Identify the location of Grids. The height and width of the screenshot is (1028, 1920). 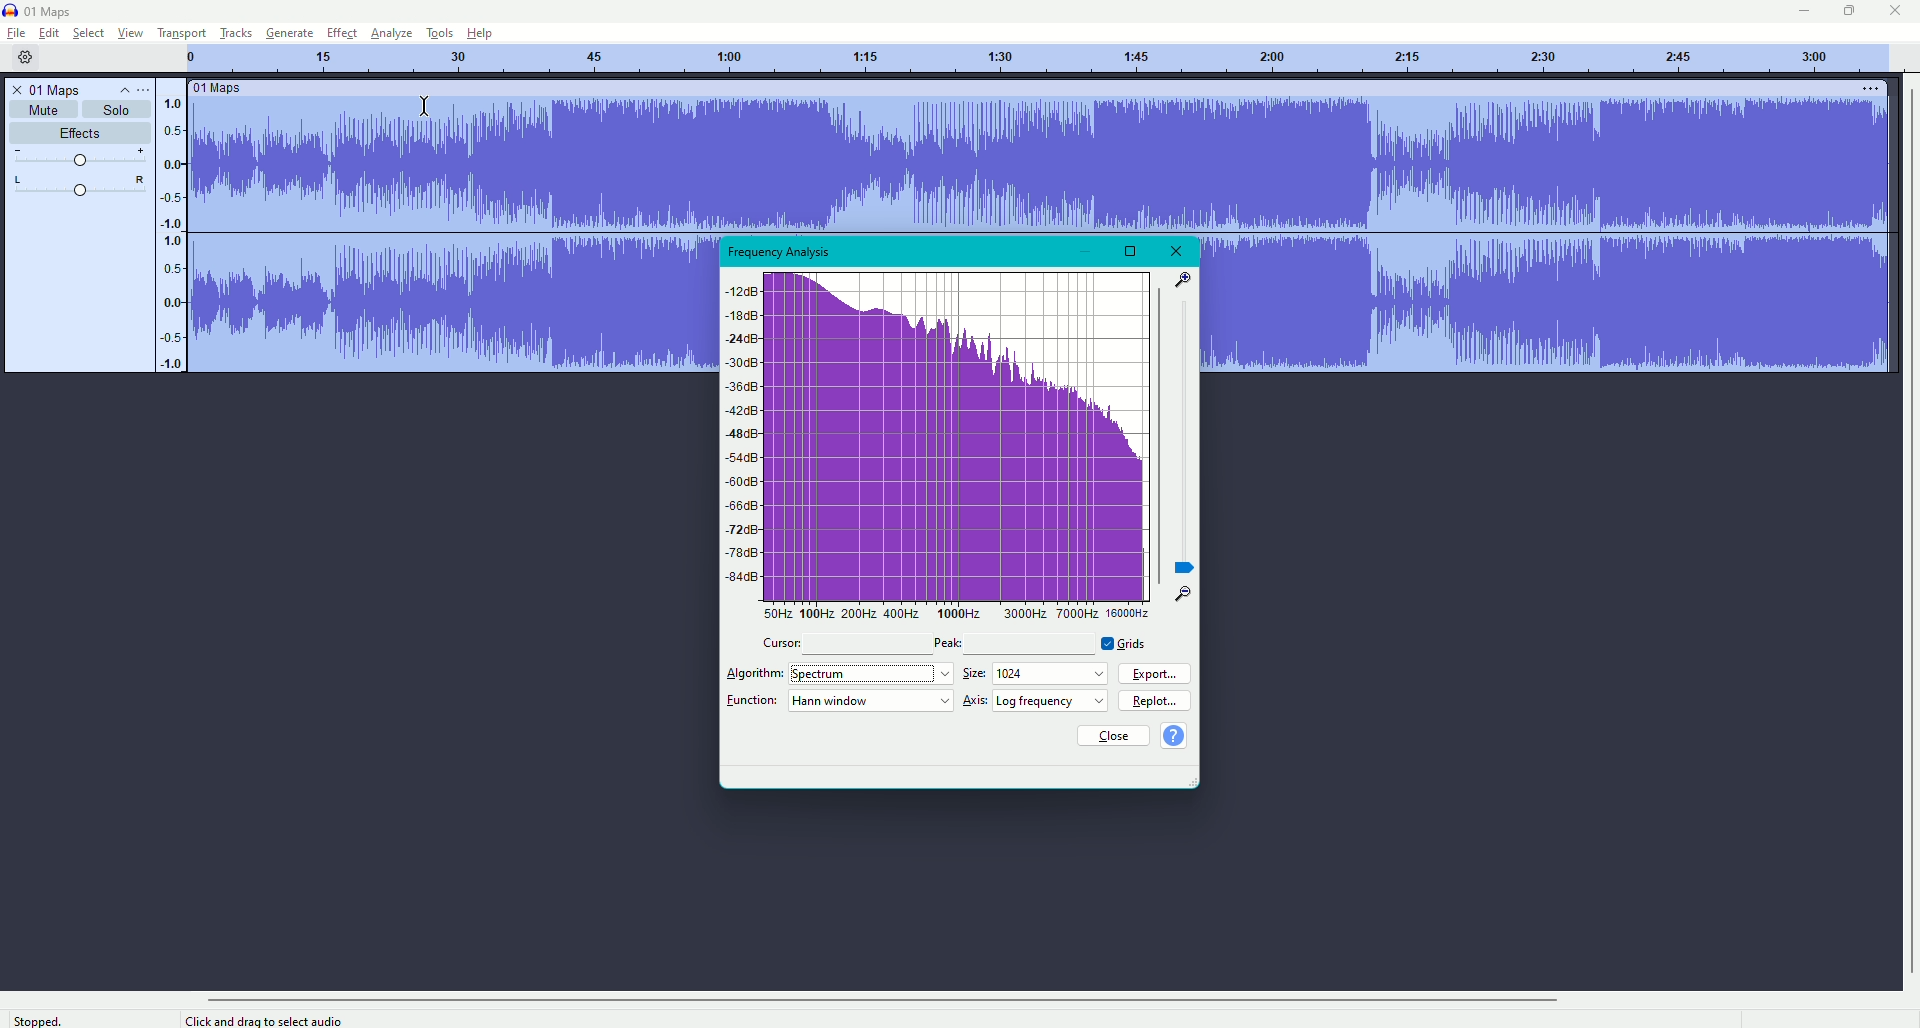
(1126, 644).